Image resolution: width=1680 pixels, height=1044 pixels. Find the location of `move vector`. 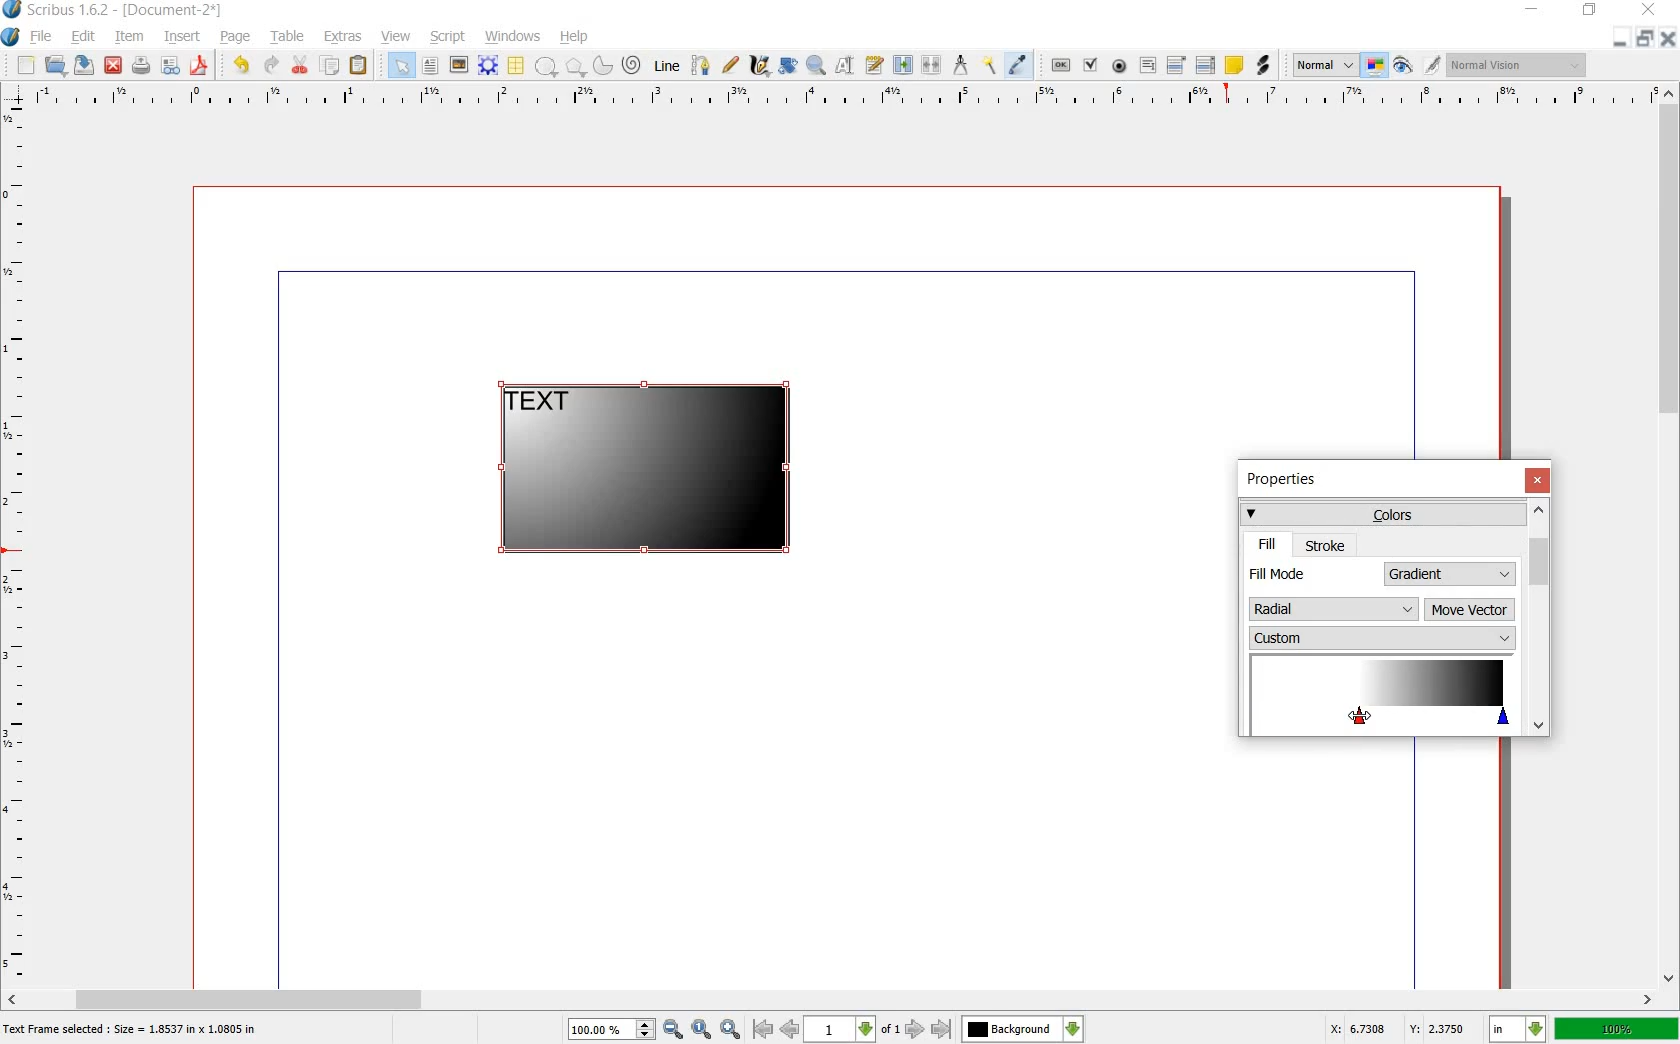

move vector is located at coordinates (1470, 611).